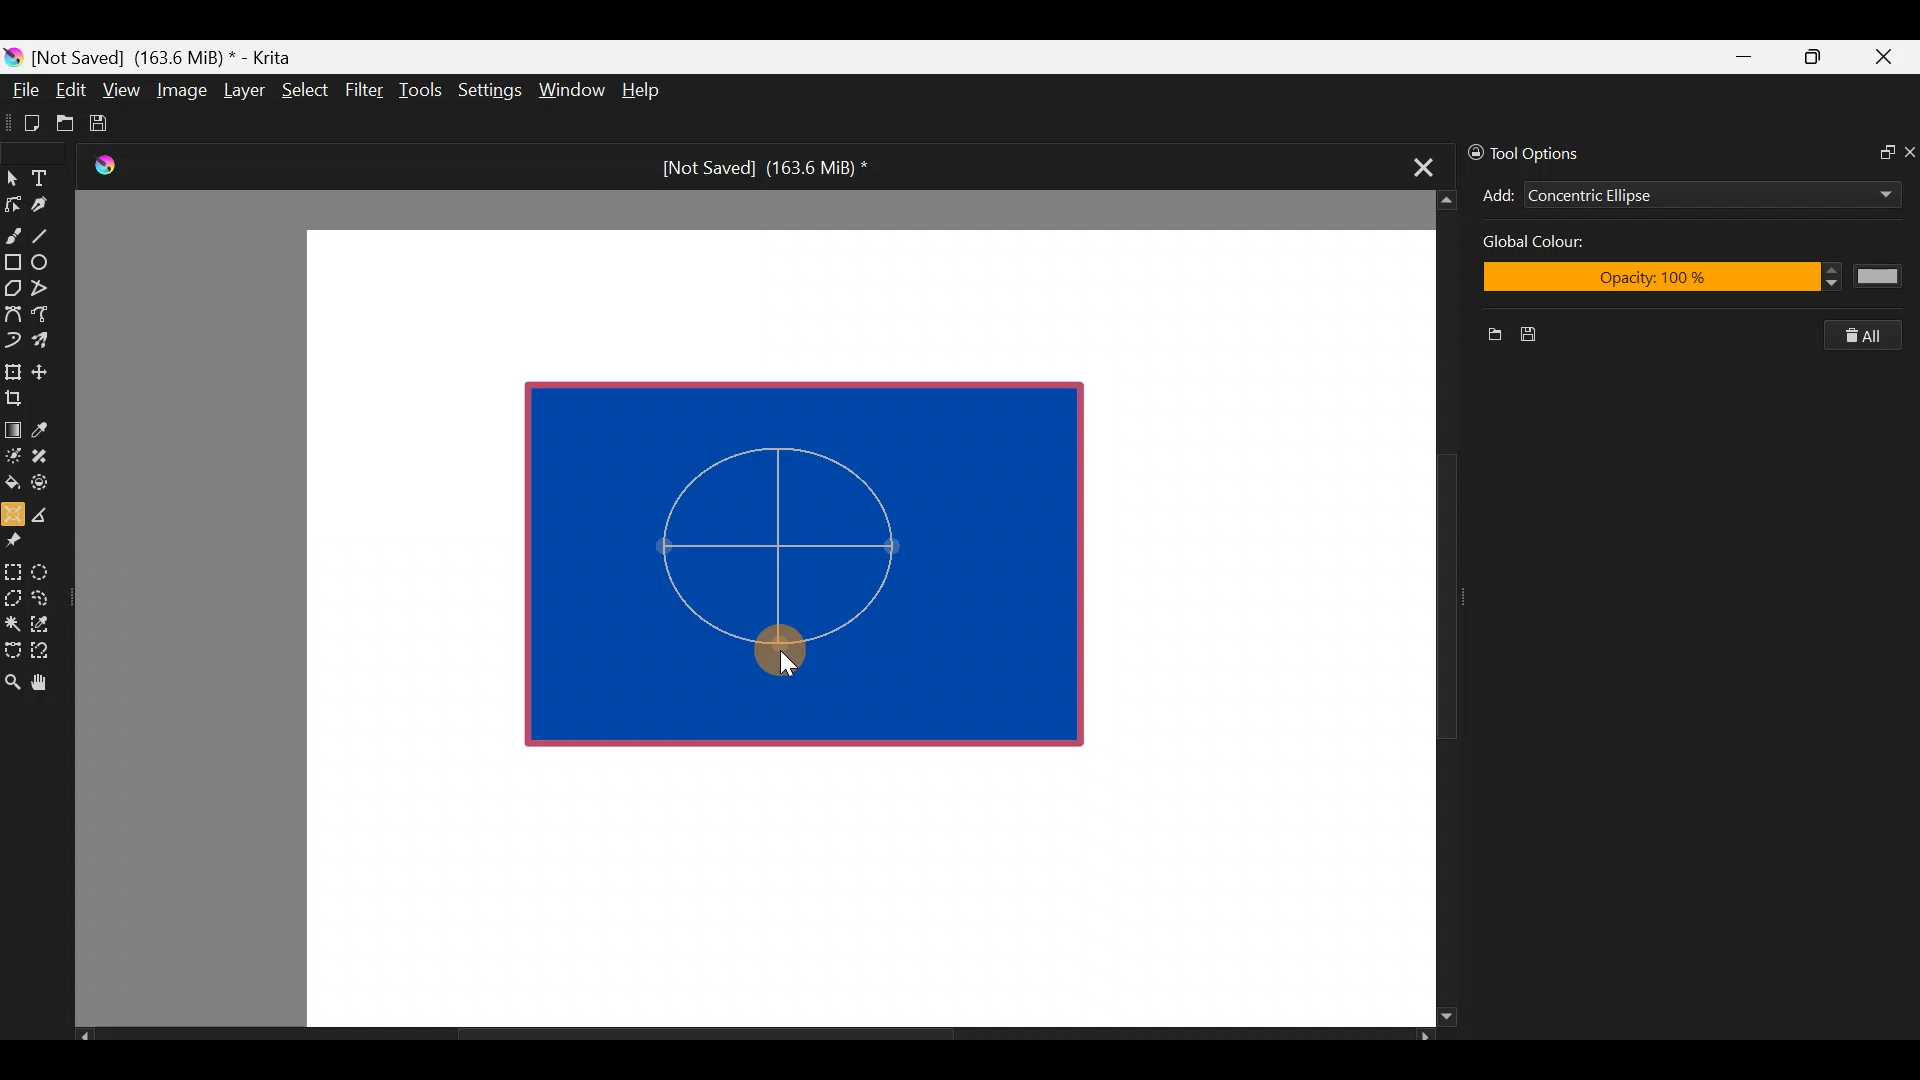 The width and height of the screenshot is (1920, 1080). Describe the element at coordinates (1554, 153) in the screenshot. I see `Tool options` at that location.